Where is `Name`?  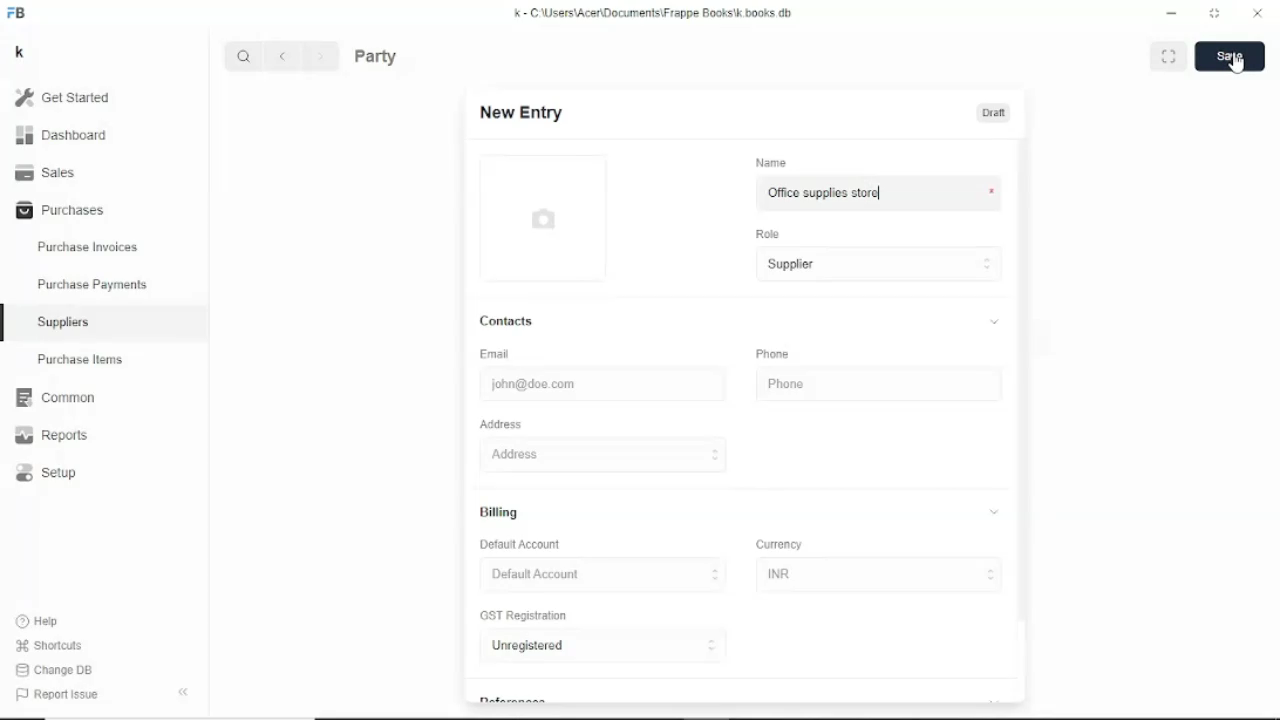
Name is located at coordinates (771, 161).